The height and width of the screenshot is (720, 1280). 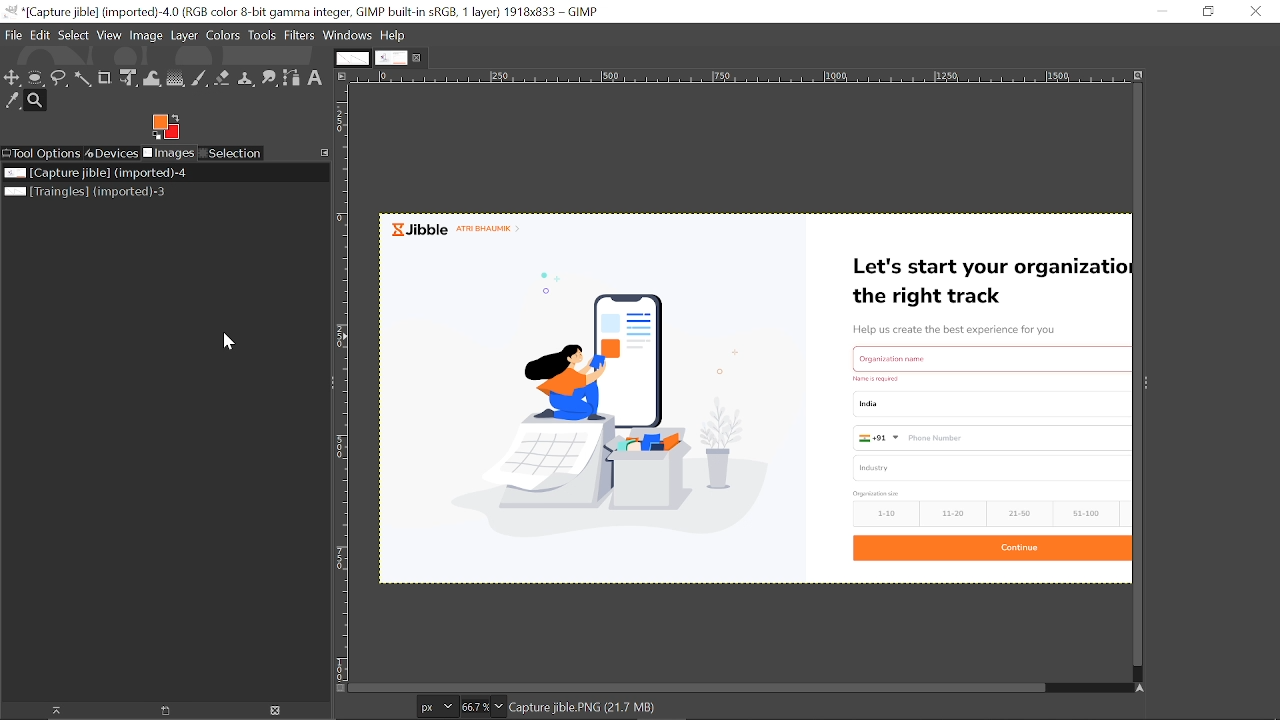 What do you see at coordinates (82, 80) in the screenshot?
I see `Fuzzy select tool` at bounding box center [82, 80].